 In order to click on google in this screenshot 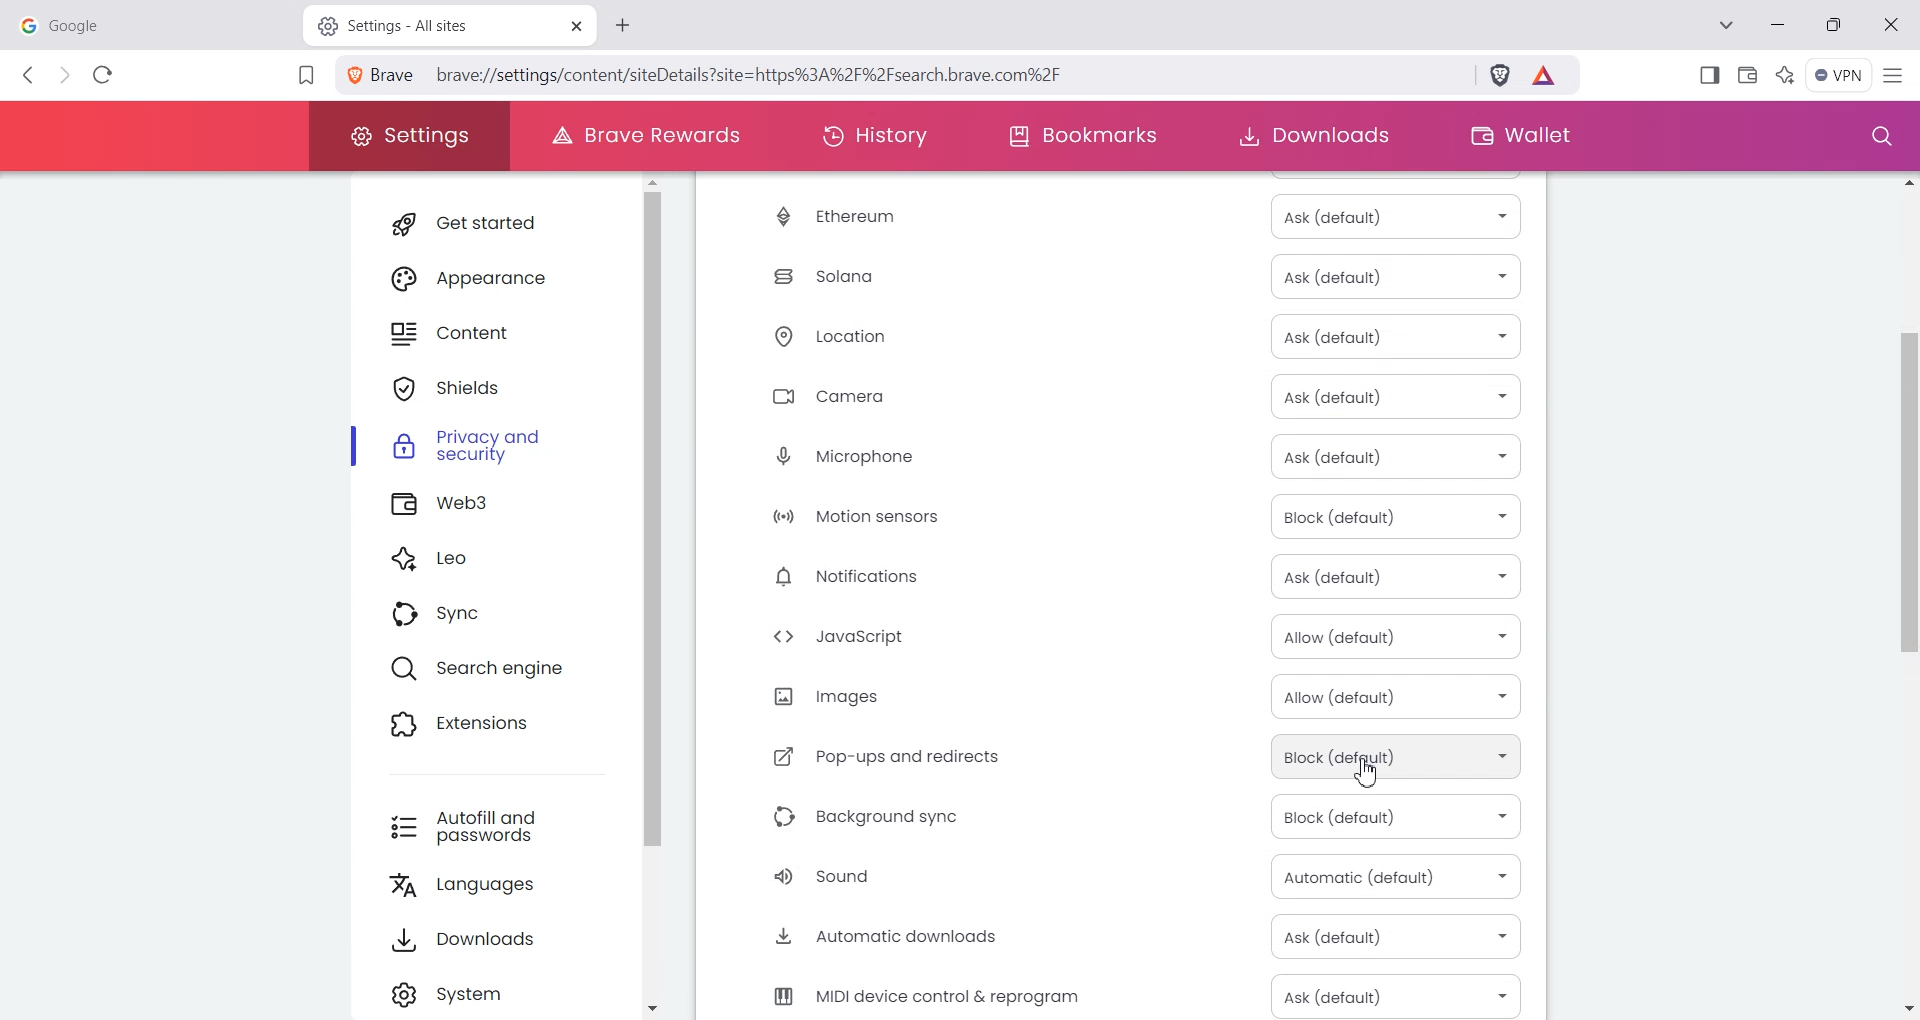, I will do `click(150, 23)`.